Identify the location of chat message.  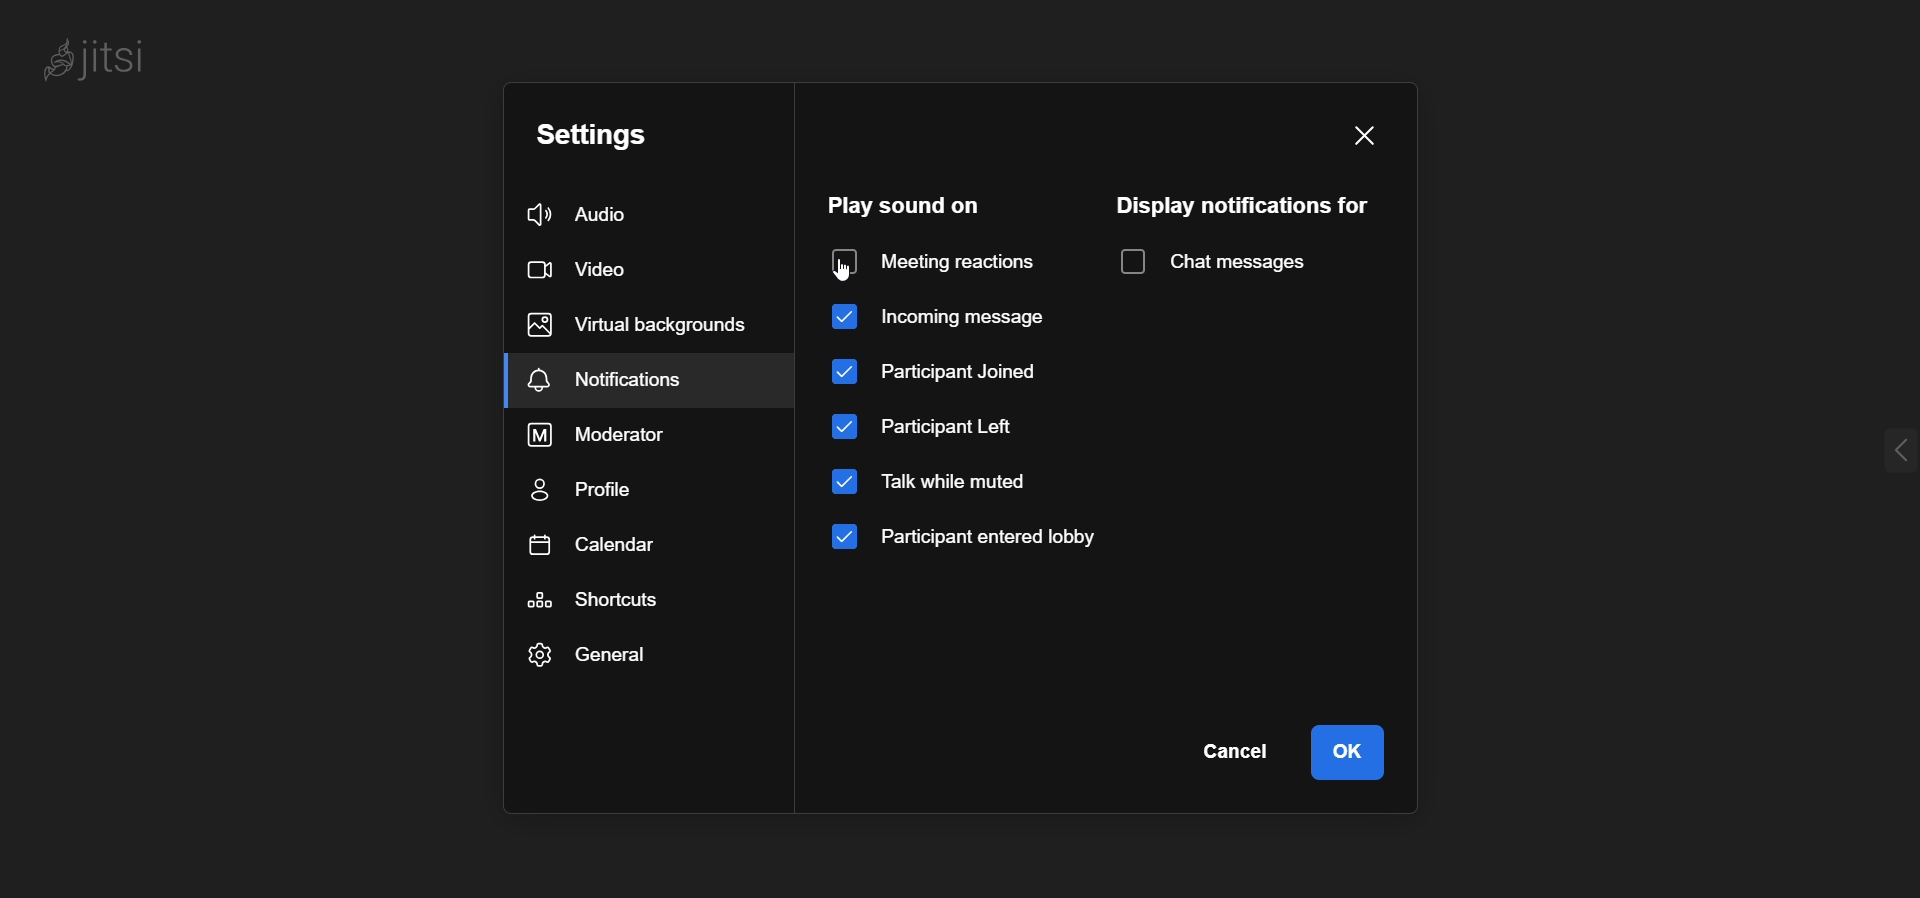
(1216, 259).